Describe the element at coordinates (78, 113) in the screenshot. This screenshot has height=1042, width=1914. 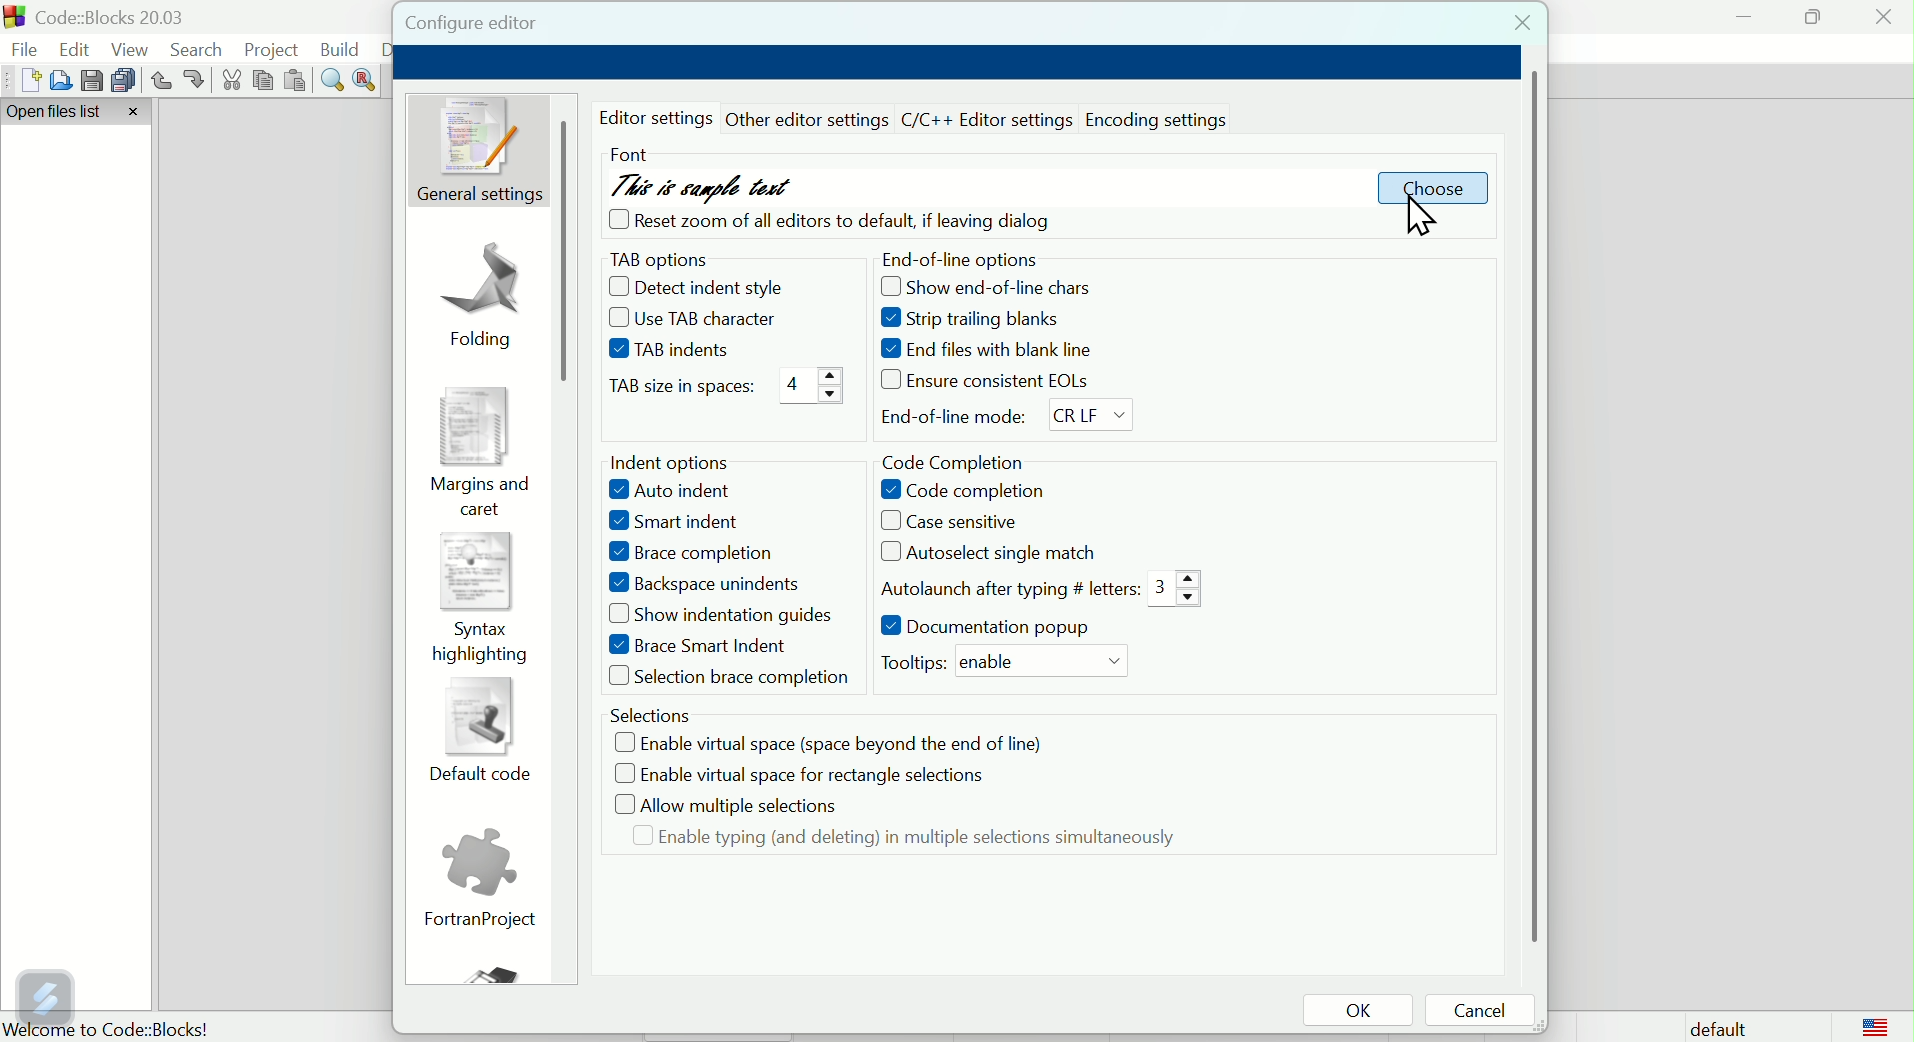
I see `Open file list` at that location.